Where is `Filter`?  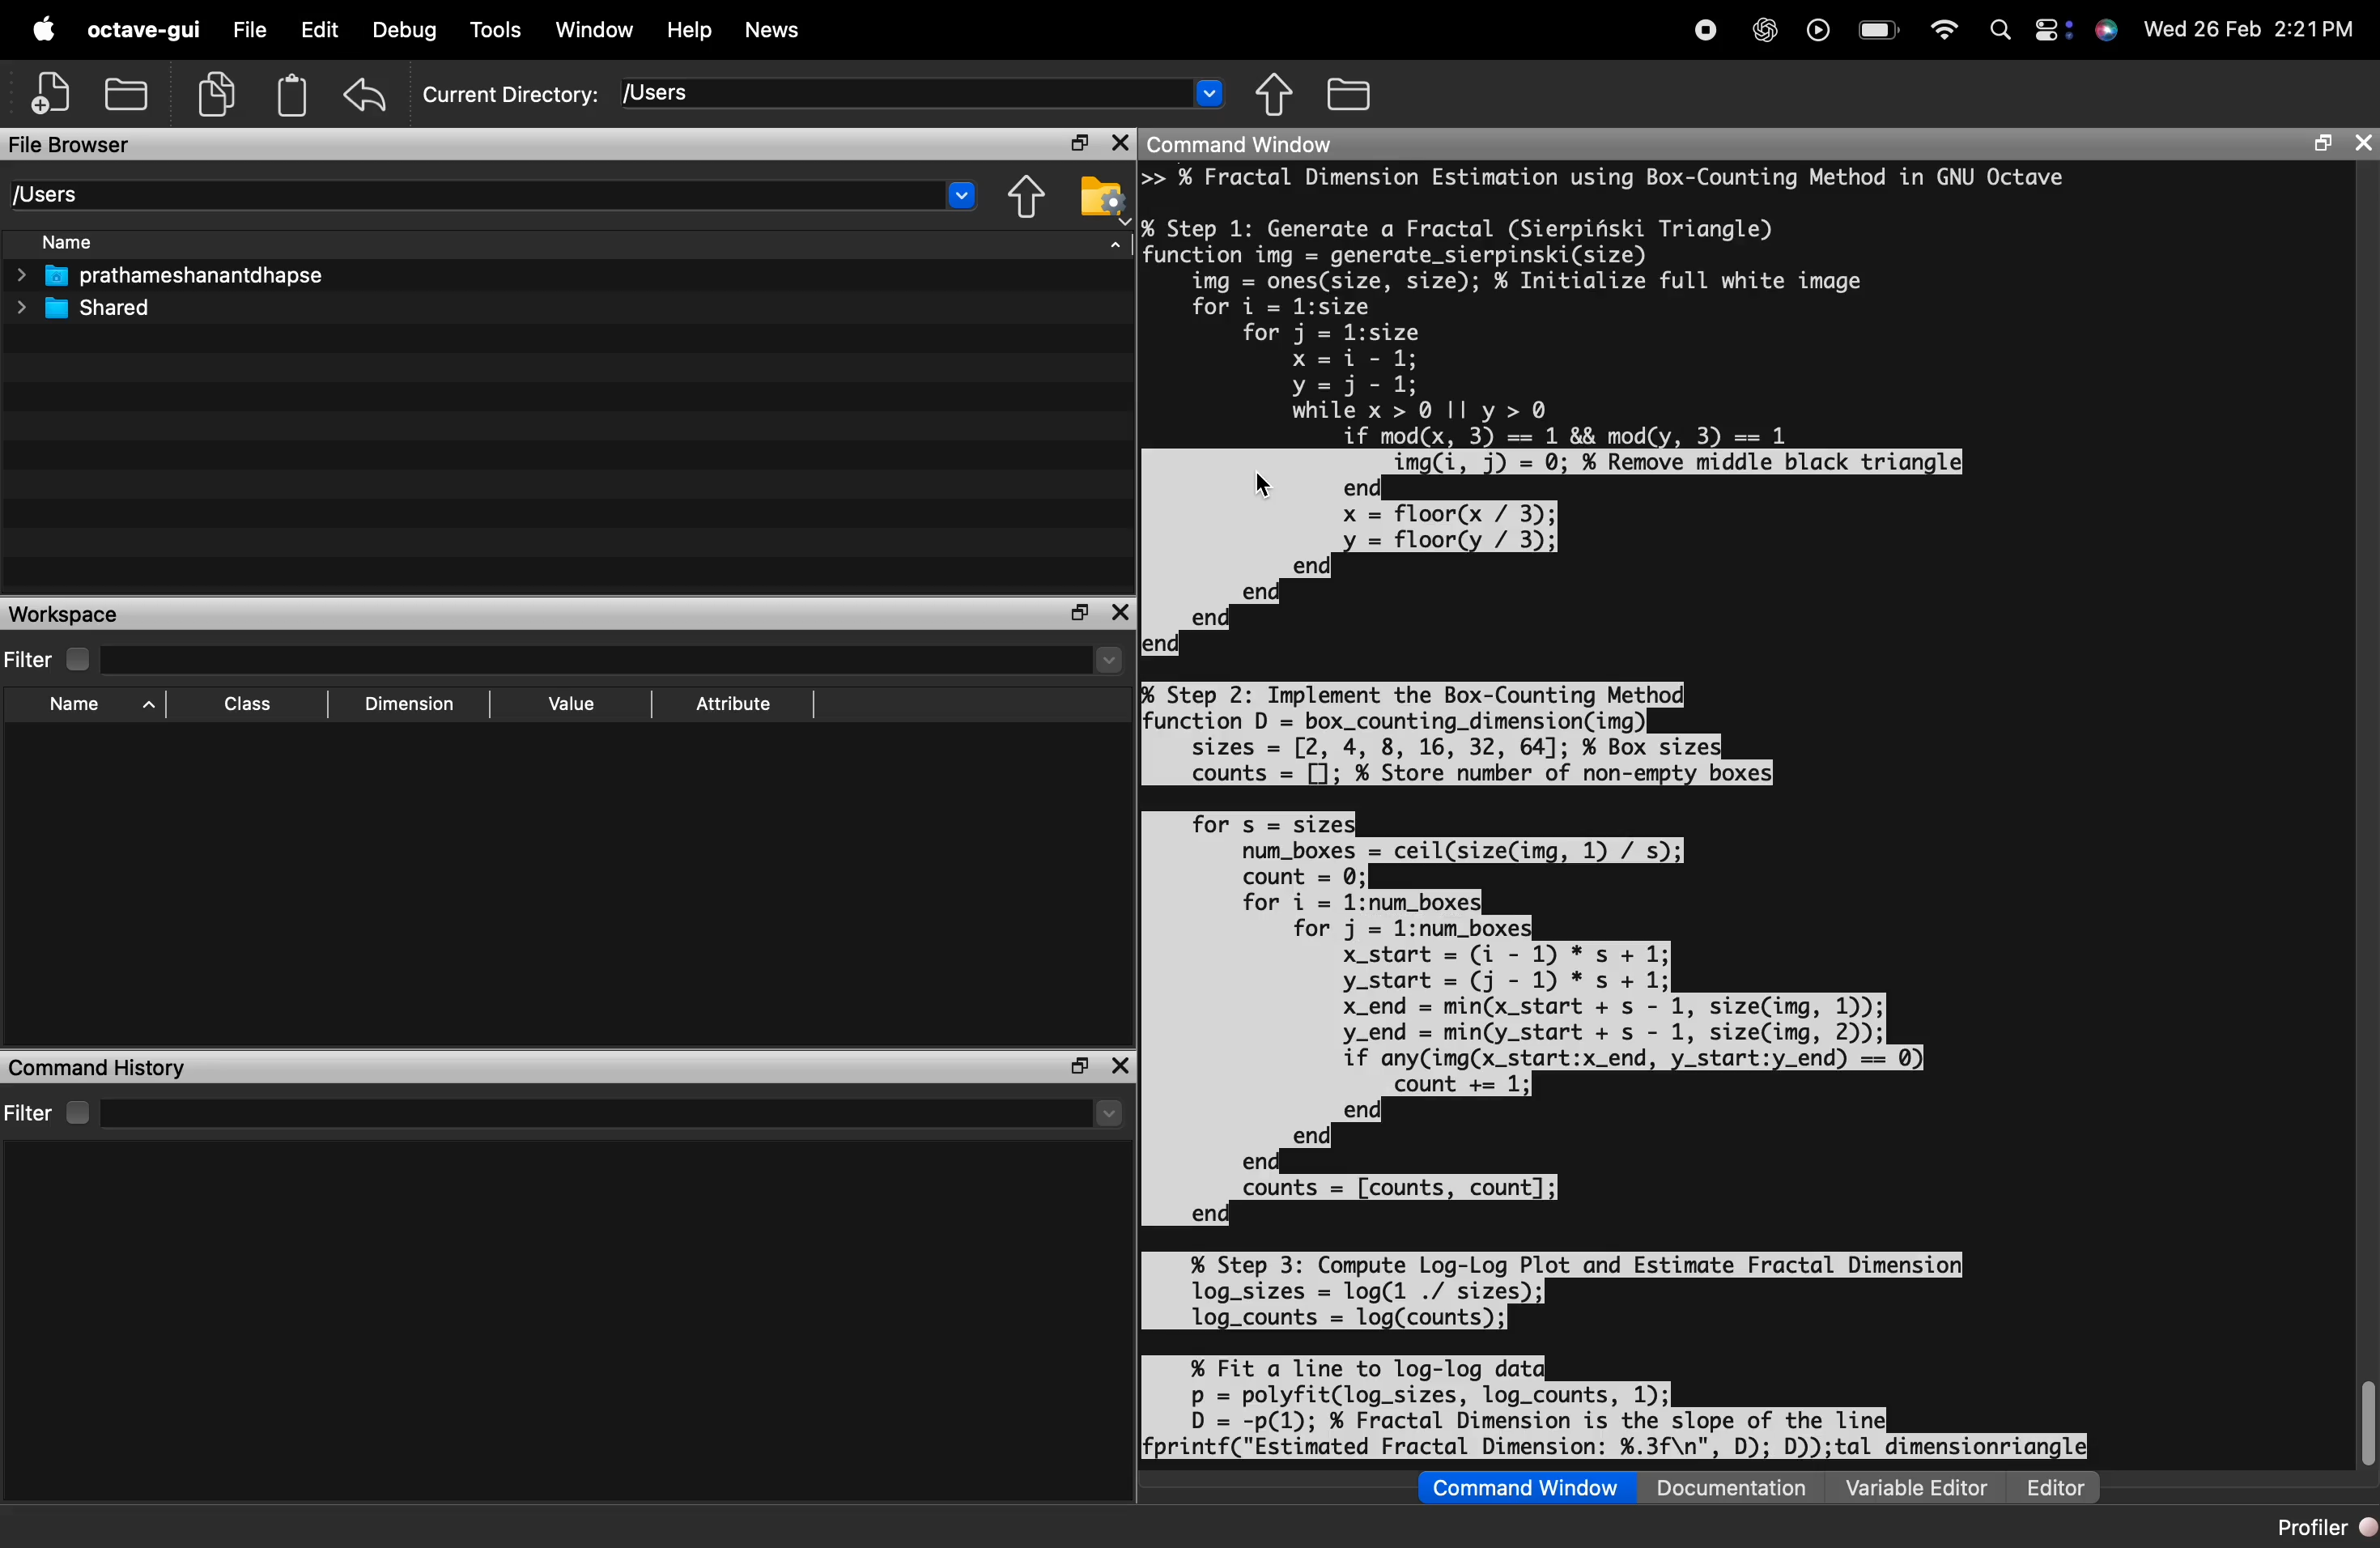
Filter is located at coordinates (49, 655).